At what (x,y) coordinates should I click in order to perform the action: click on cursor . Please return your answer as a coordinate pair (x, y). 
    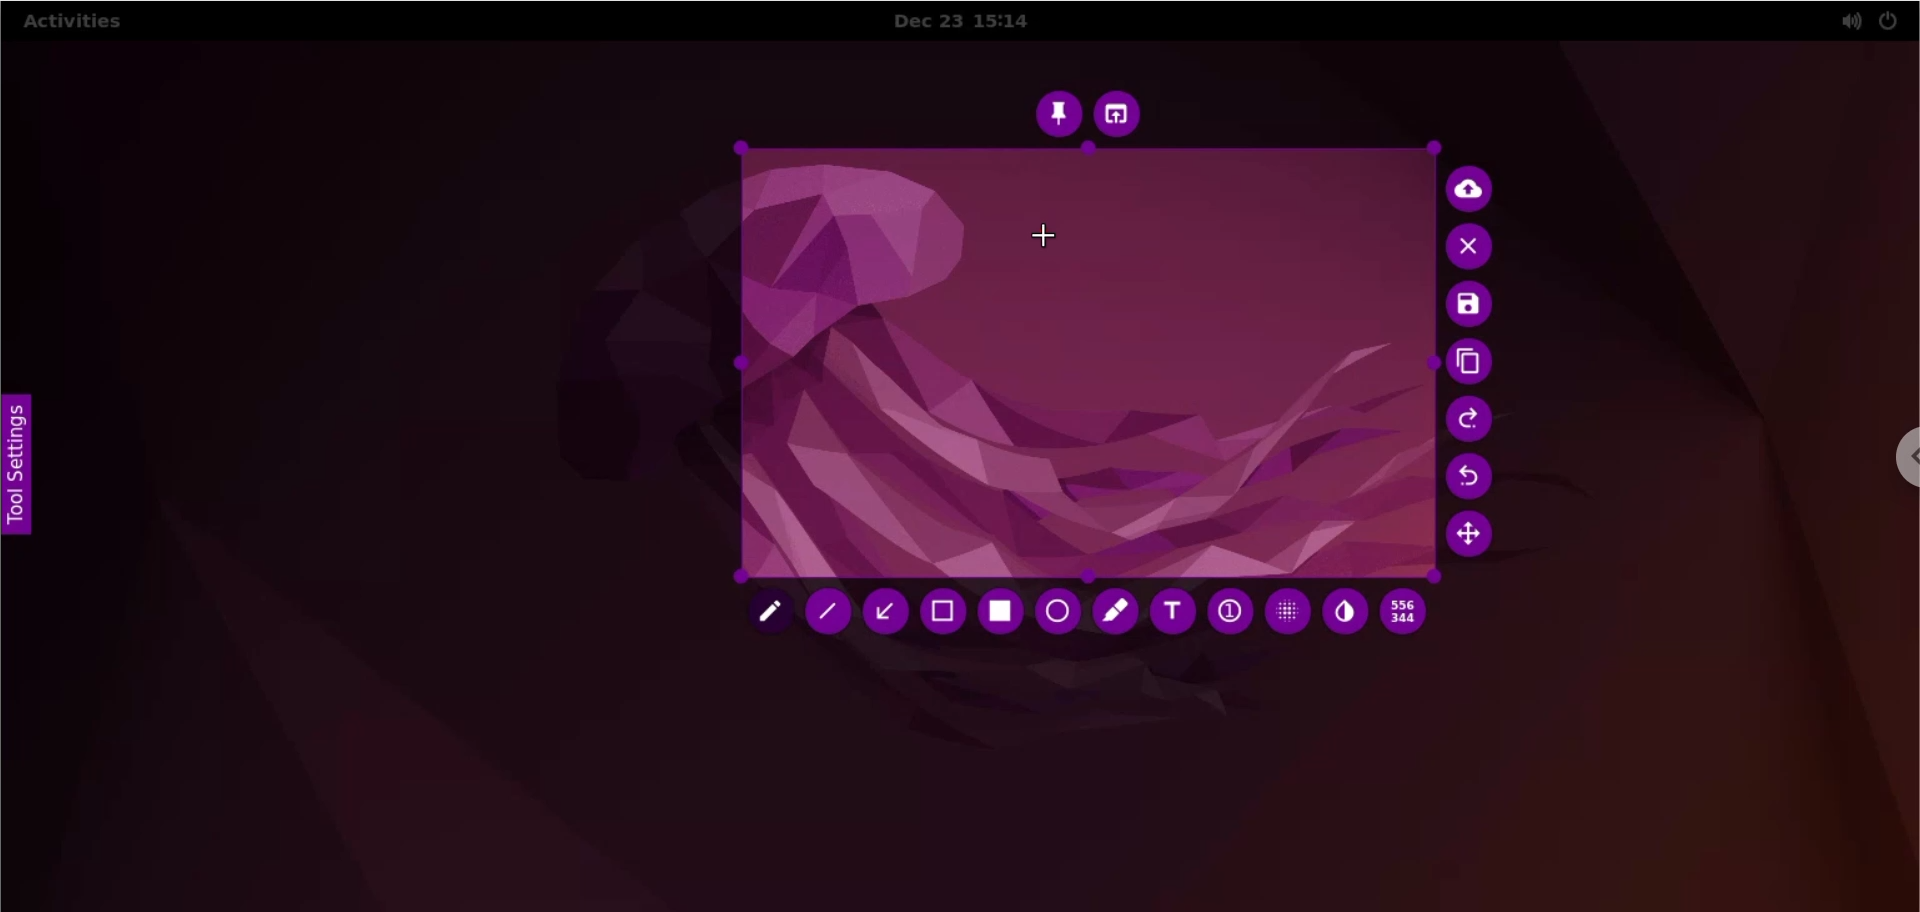
    Looking at the image, I should click on (1047, 238).